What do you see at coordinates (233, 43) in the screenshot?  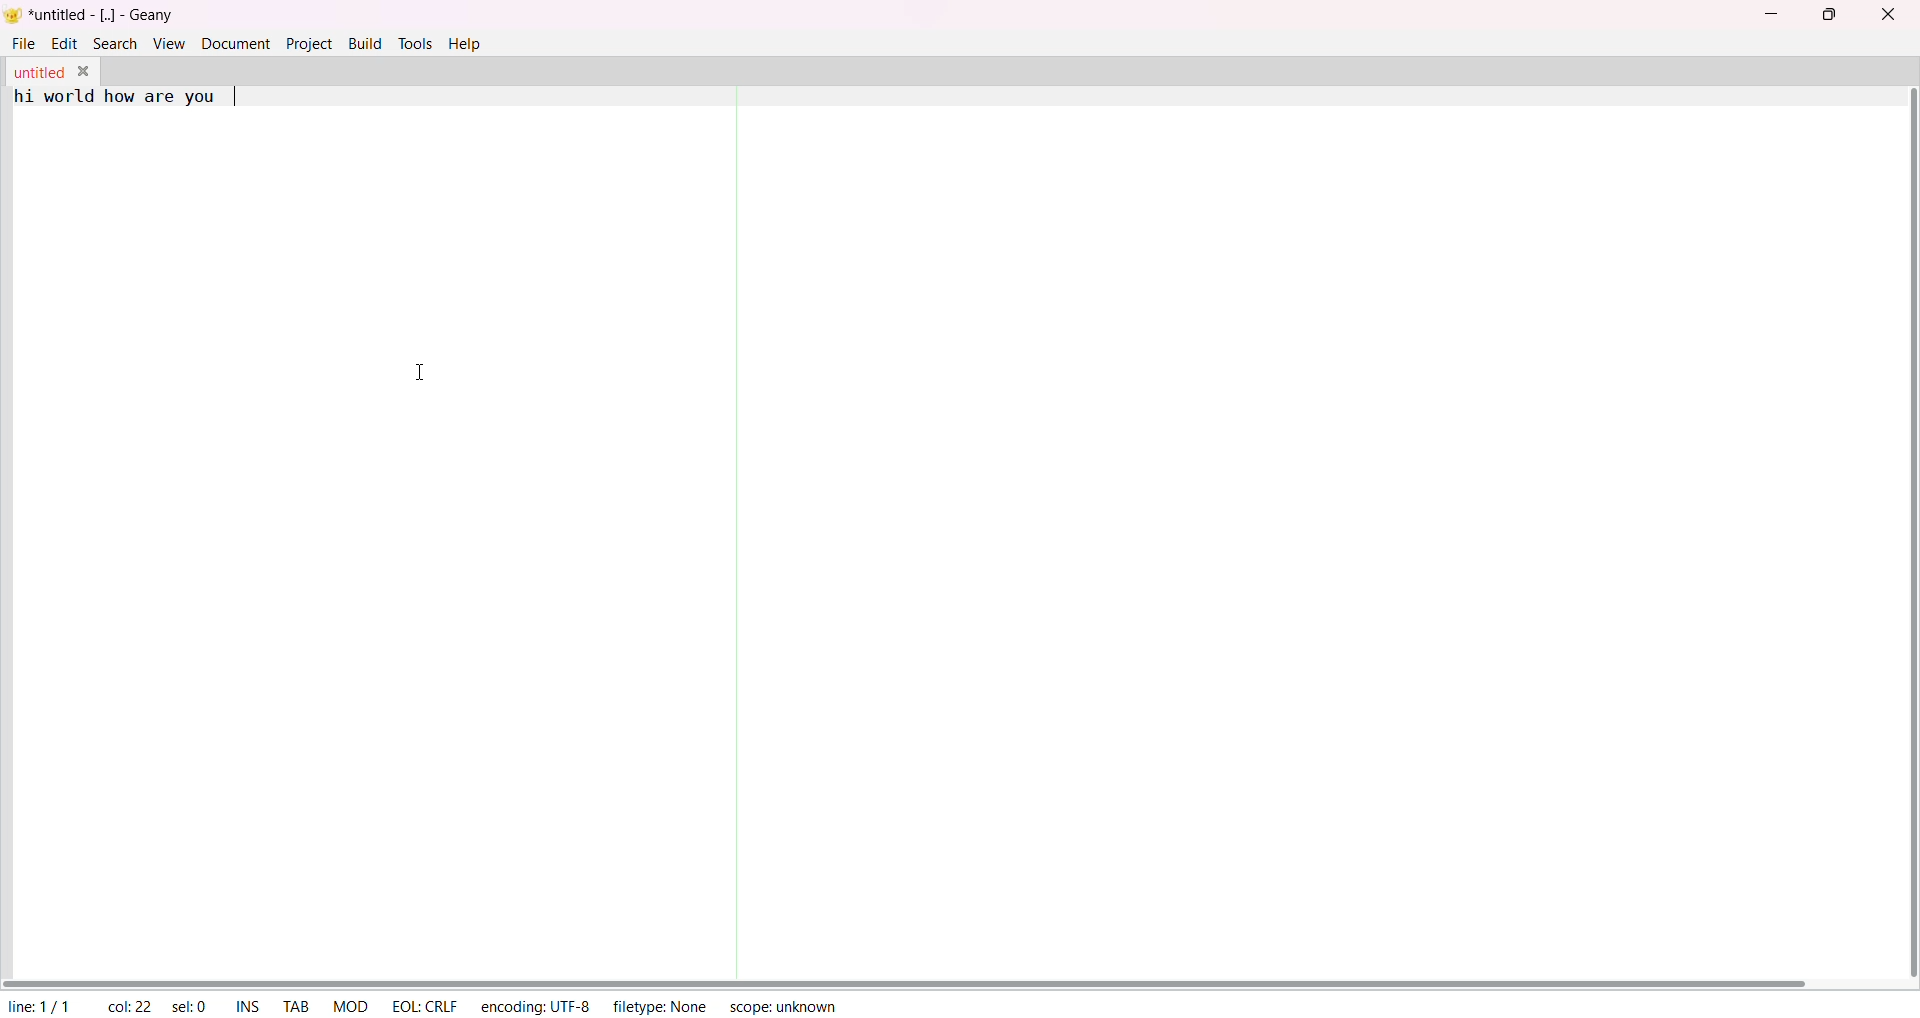 I see `document` at bounding box center [233, 43].